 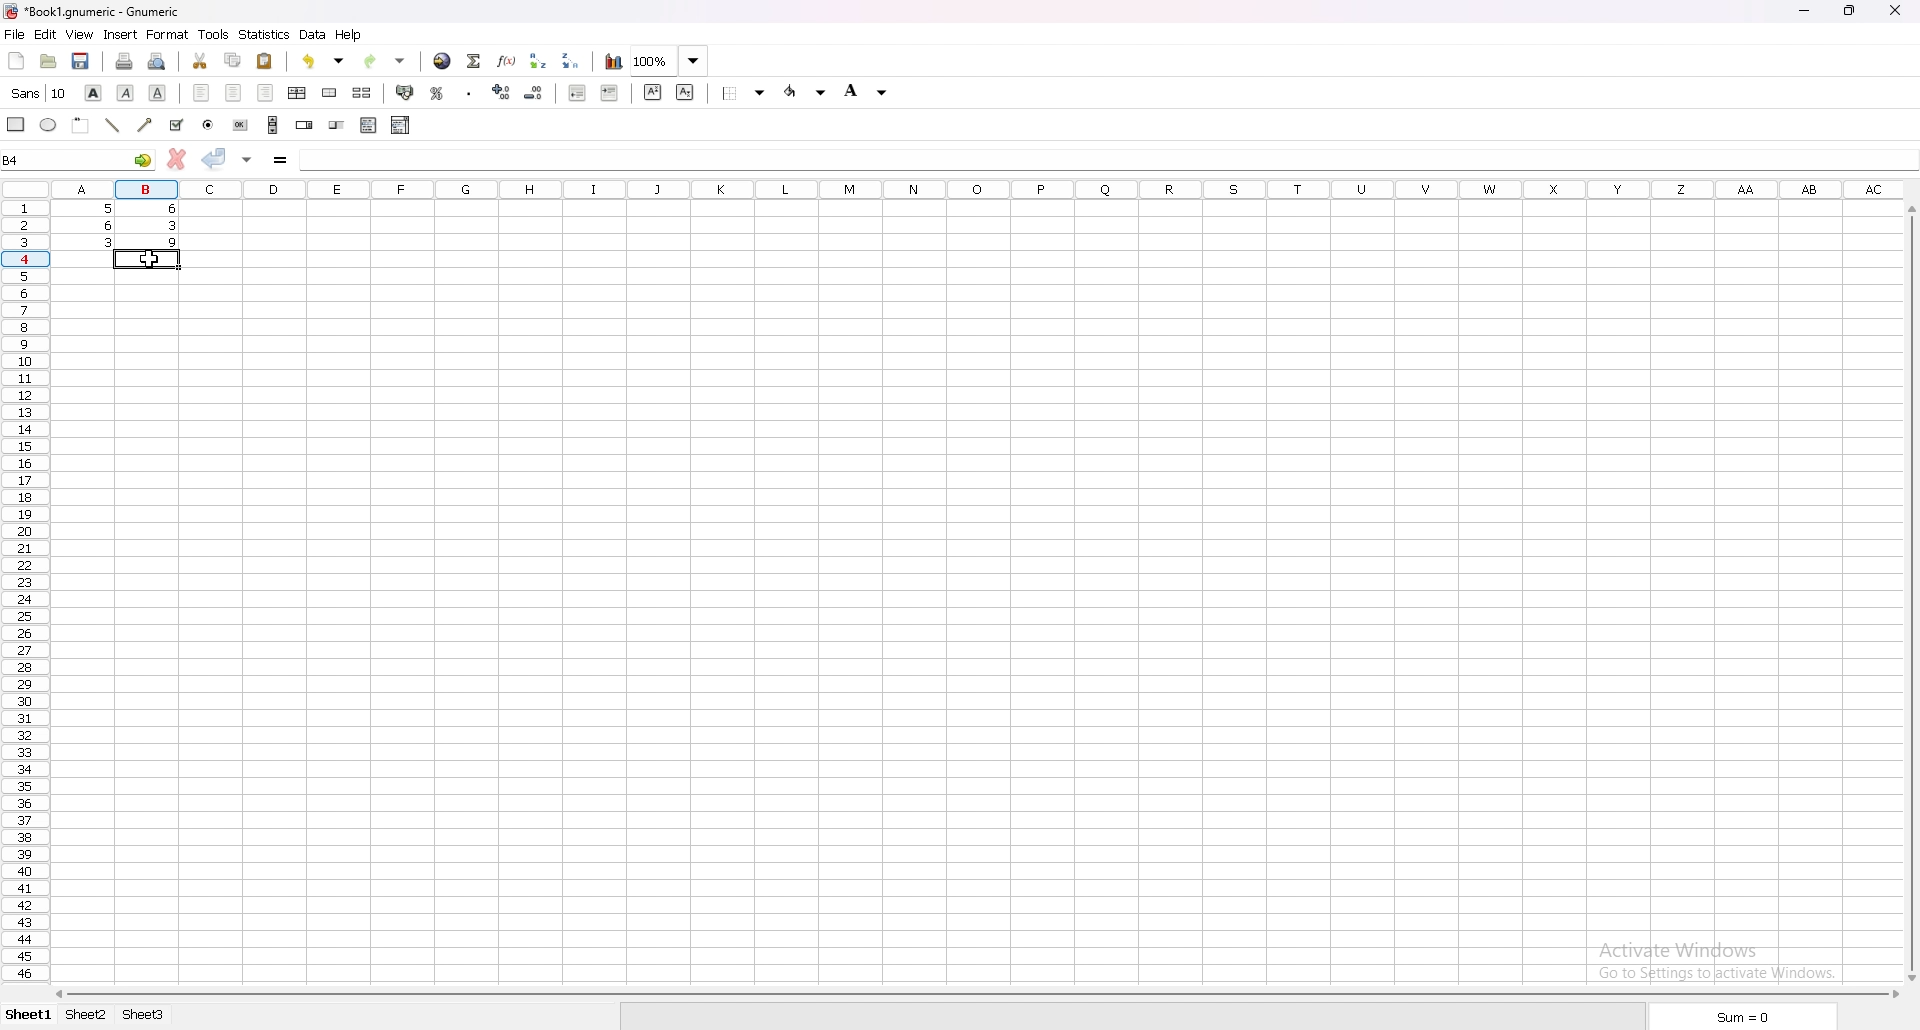 I want to click on cell input, so click(x=1105, y=158).